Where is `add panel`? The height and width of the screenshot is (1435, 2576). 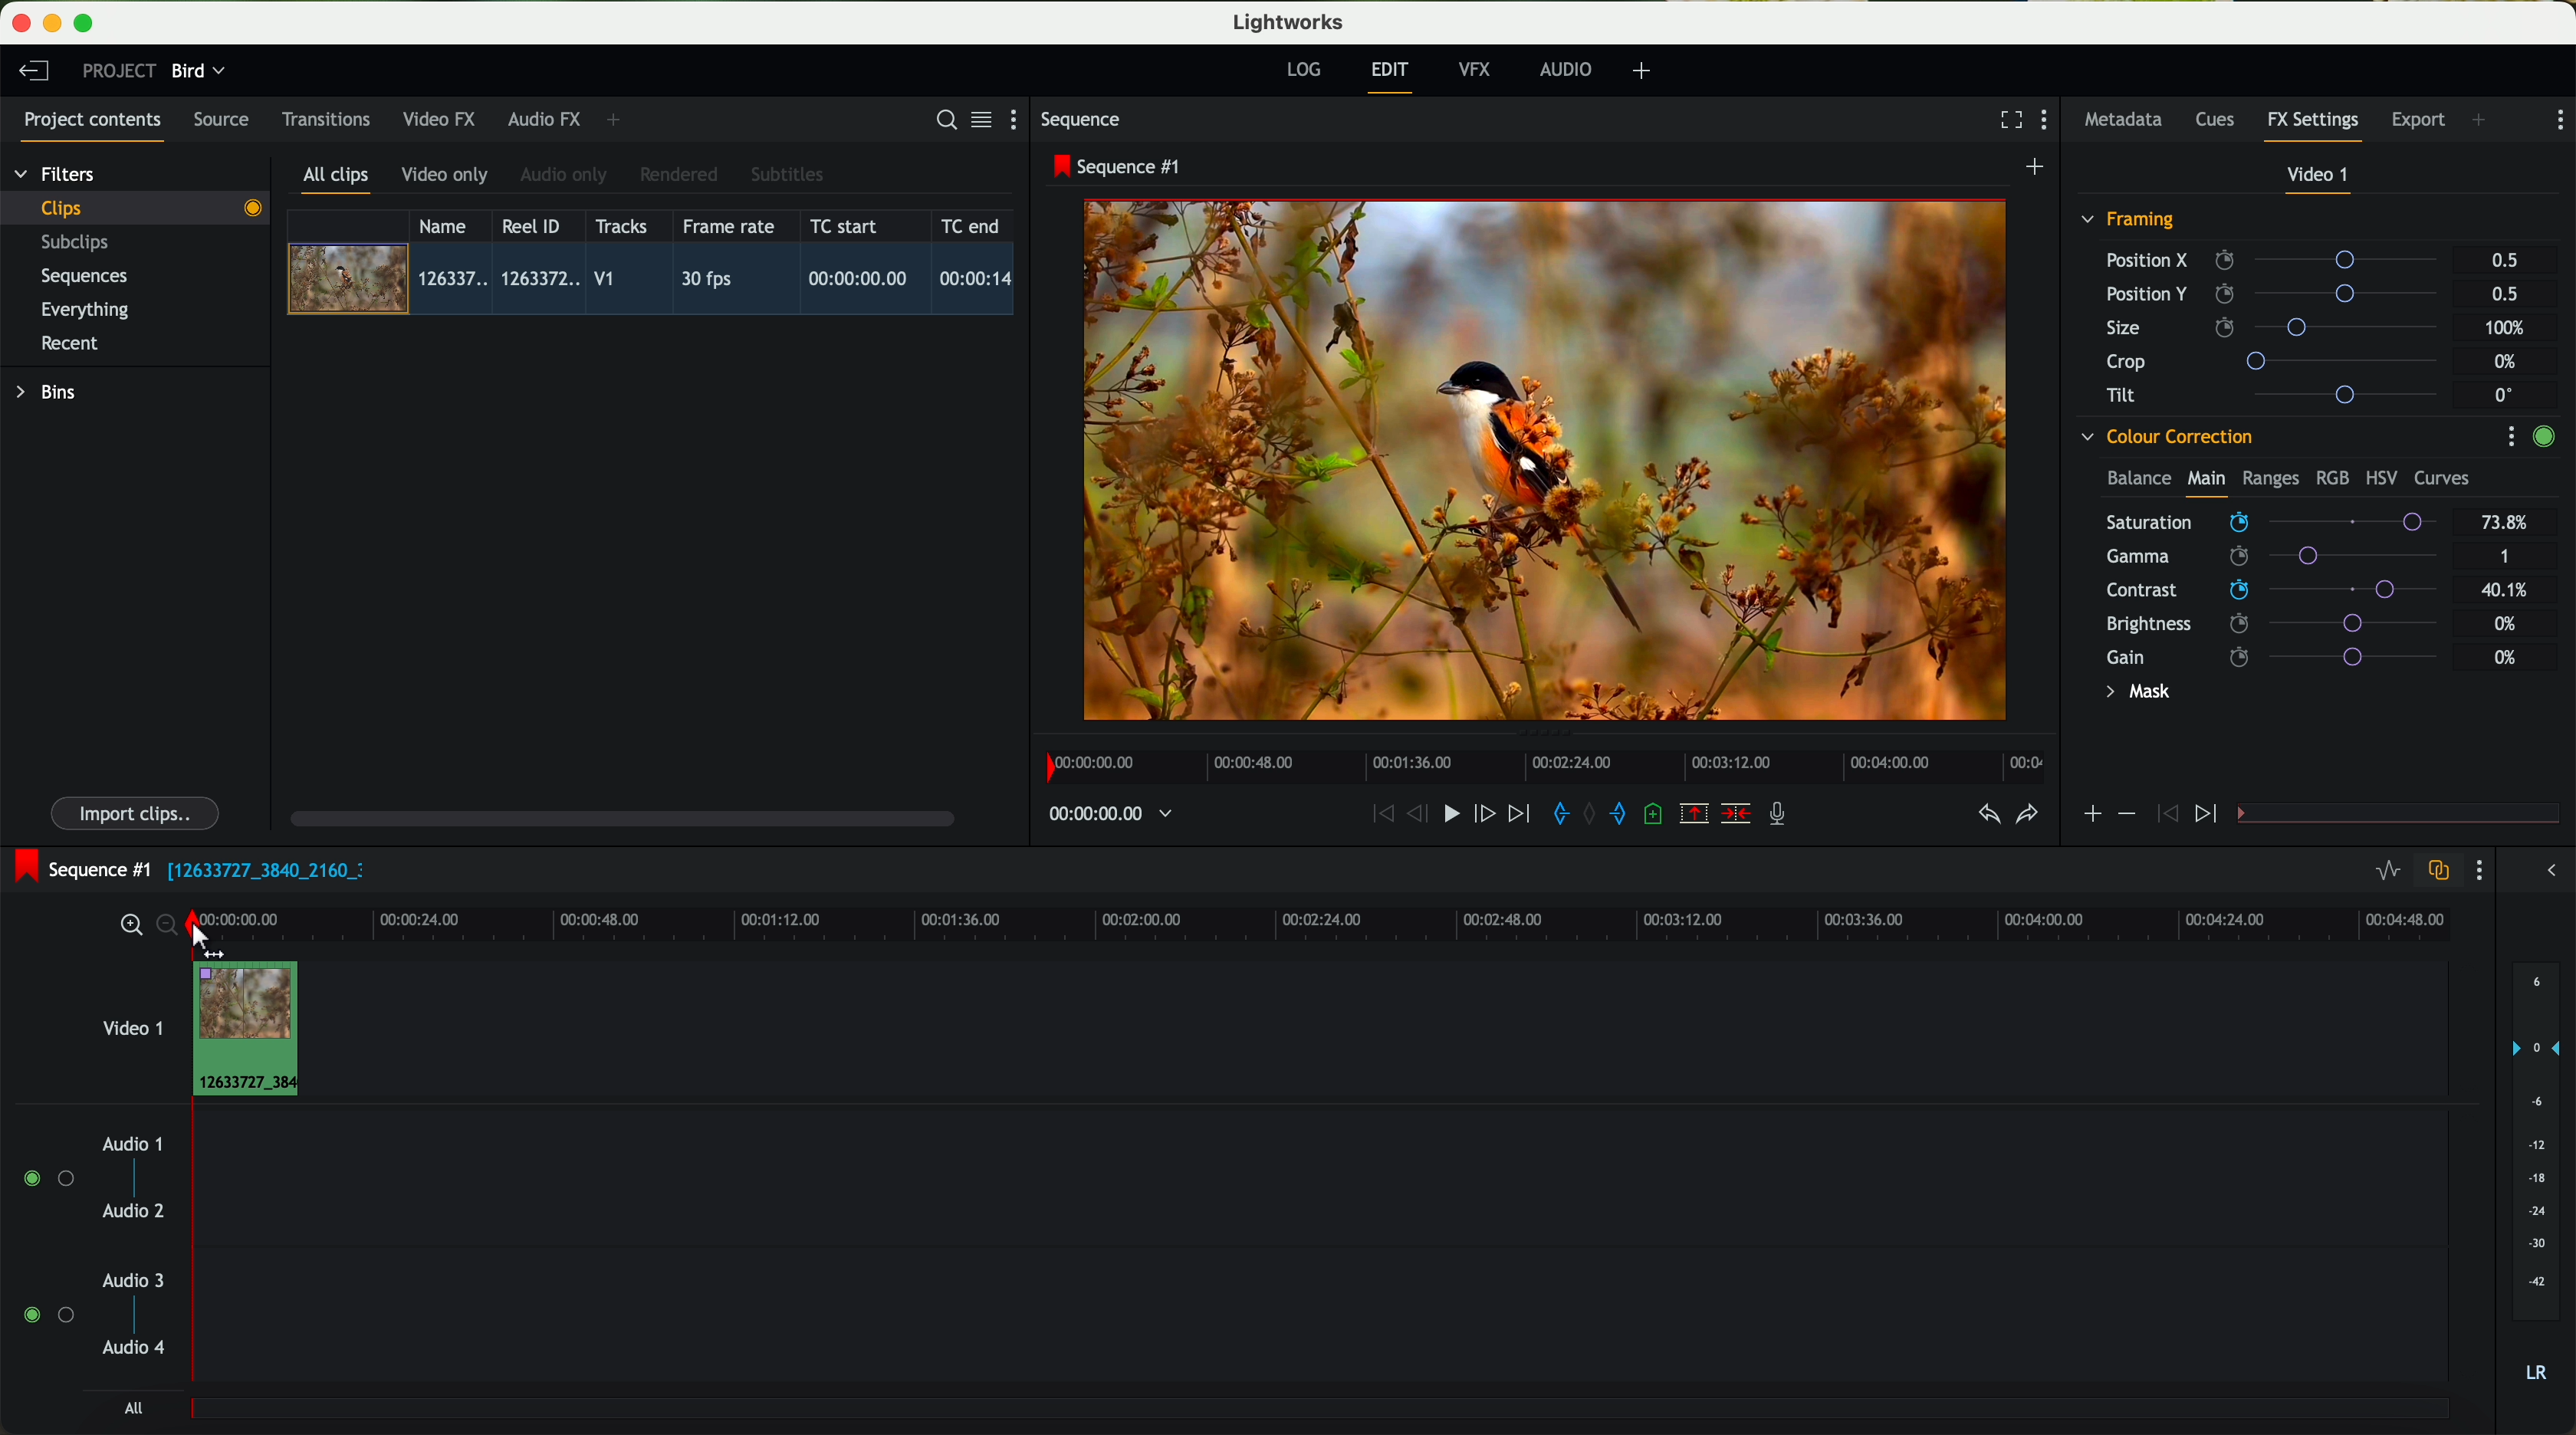
add panel is located at coordinates (2484, 122).